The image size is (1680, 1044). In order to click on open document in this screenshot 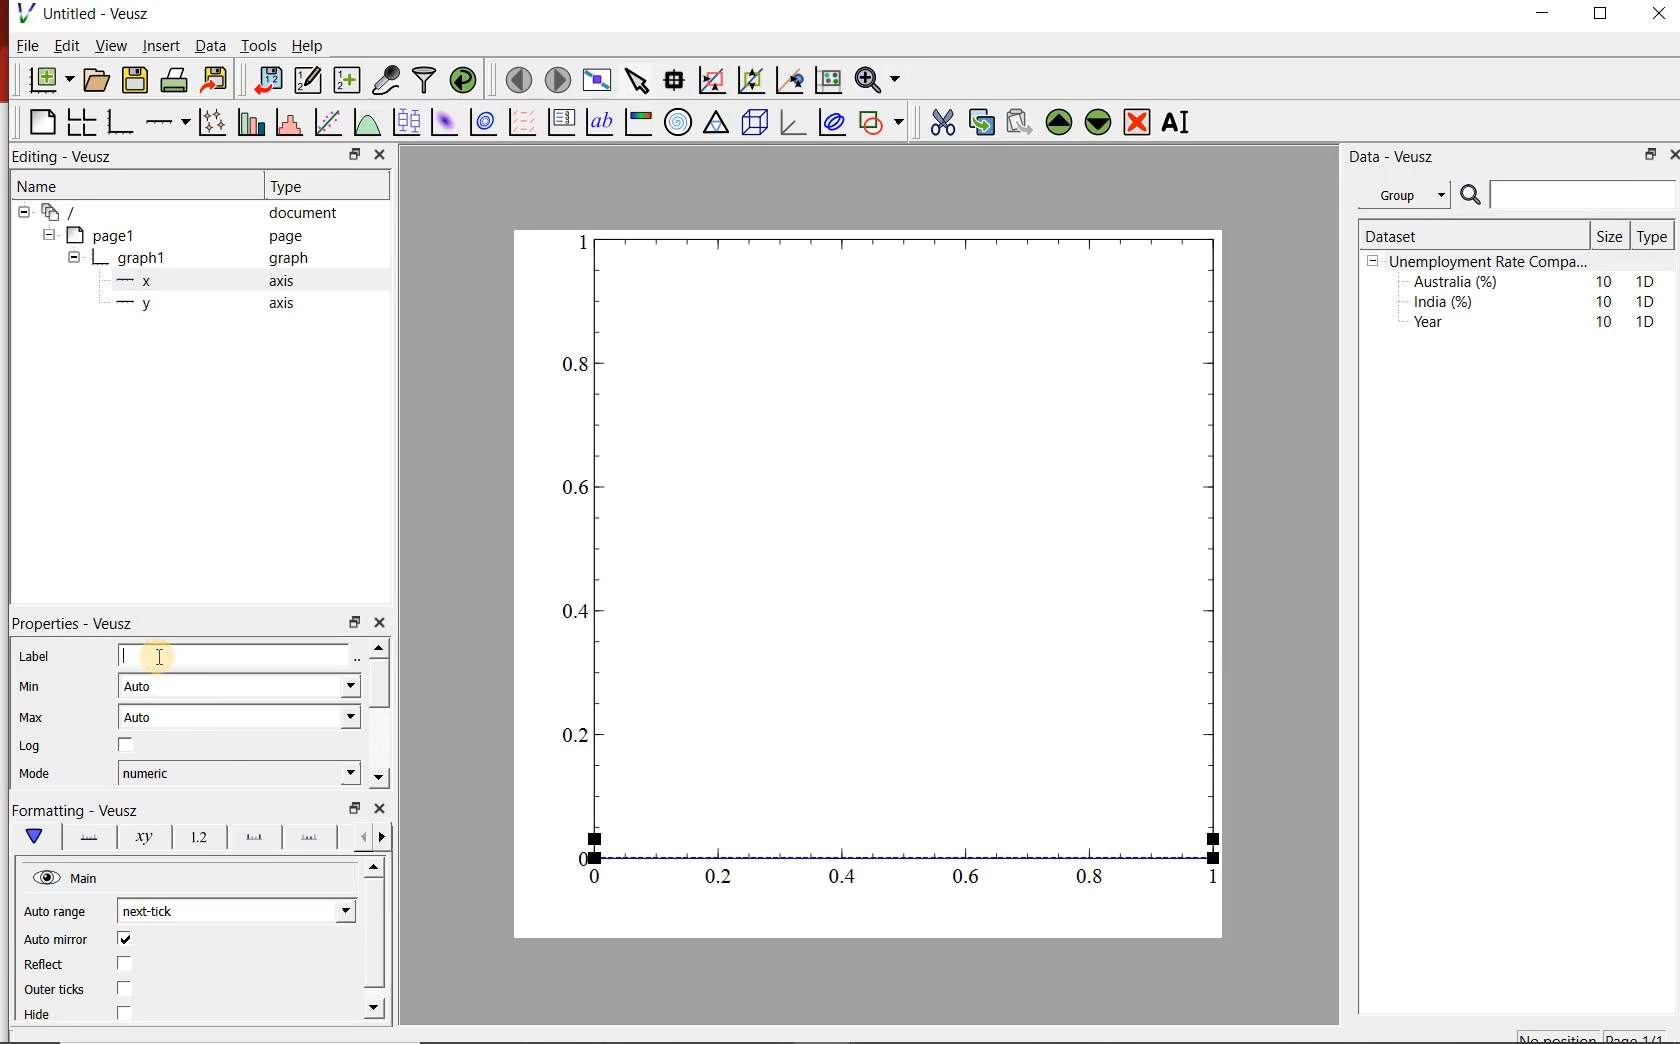, I will do `click(98, 80)`.